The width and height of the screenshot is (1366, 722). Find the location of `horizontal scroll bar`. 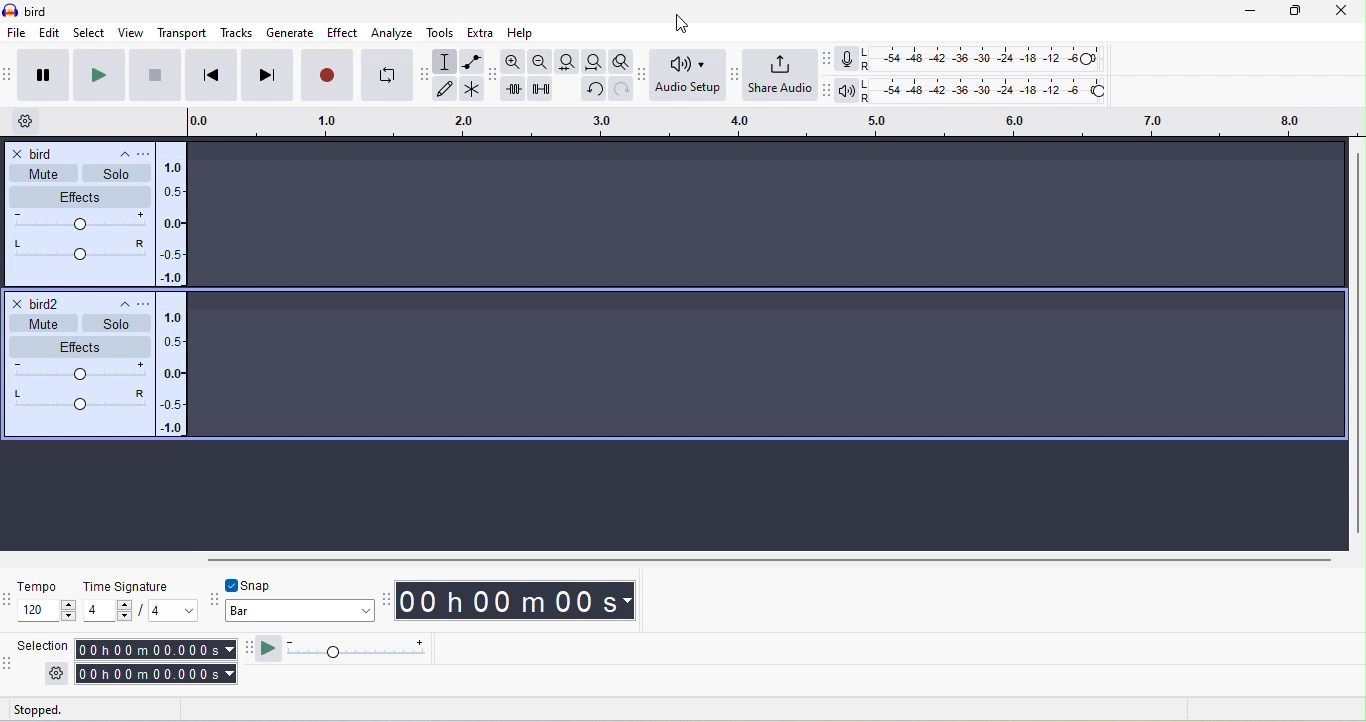

horizontal scroll bar is located at coordinates (665, 563).